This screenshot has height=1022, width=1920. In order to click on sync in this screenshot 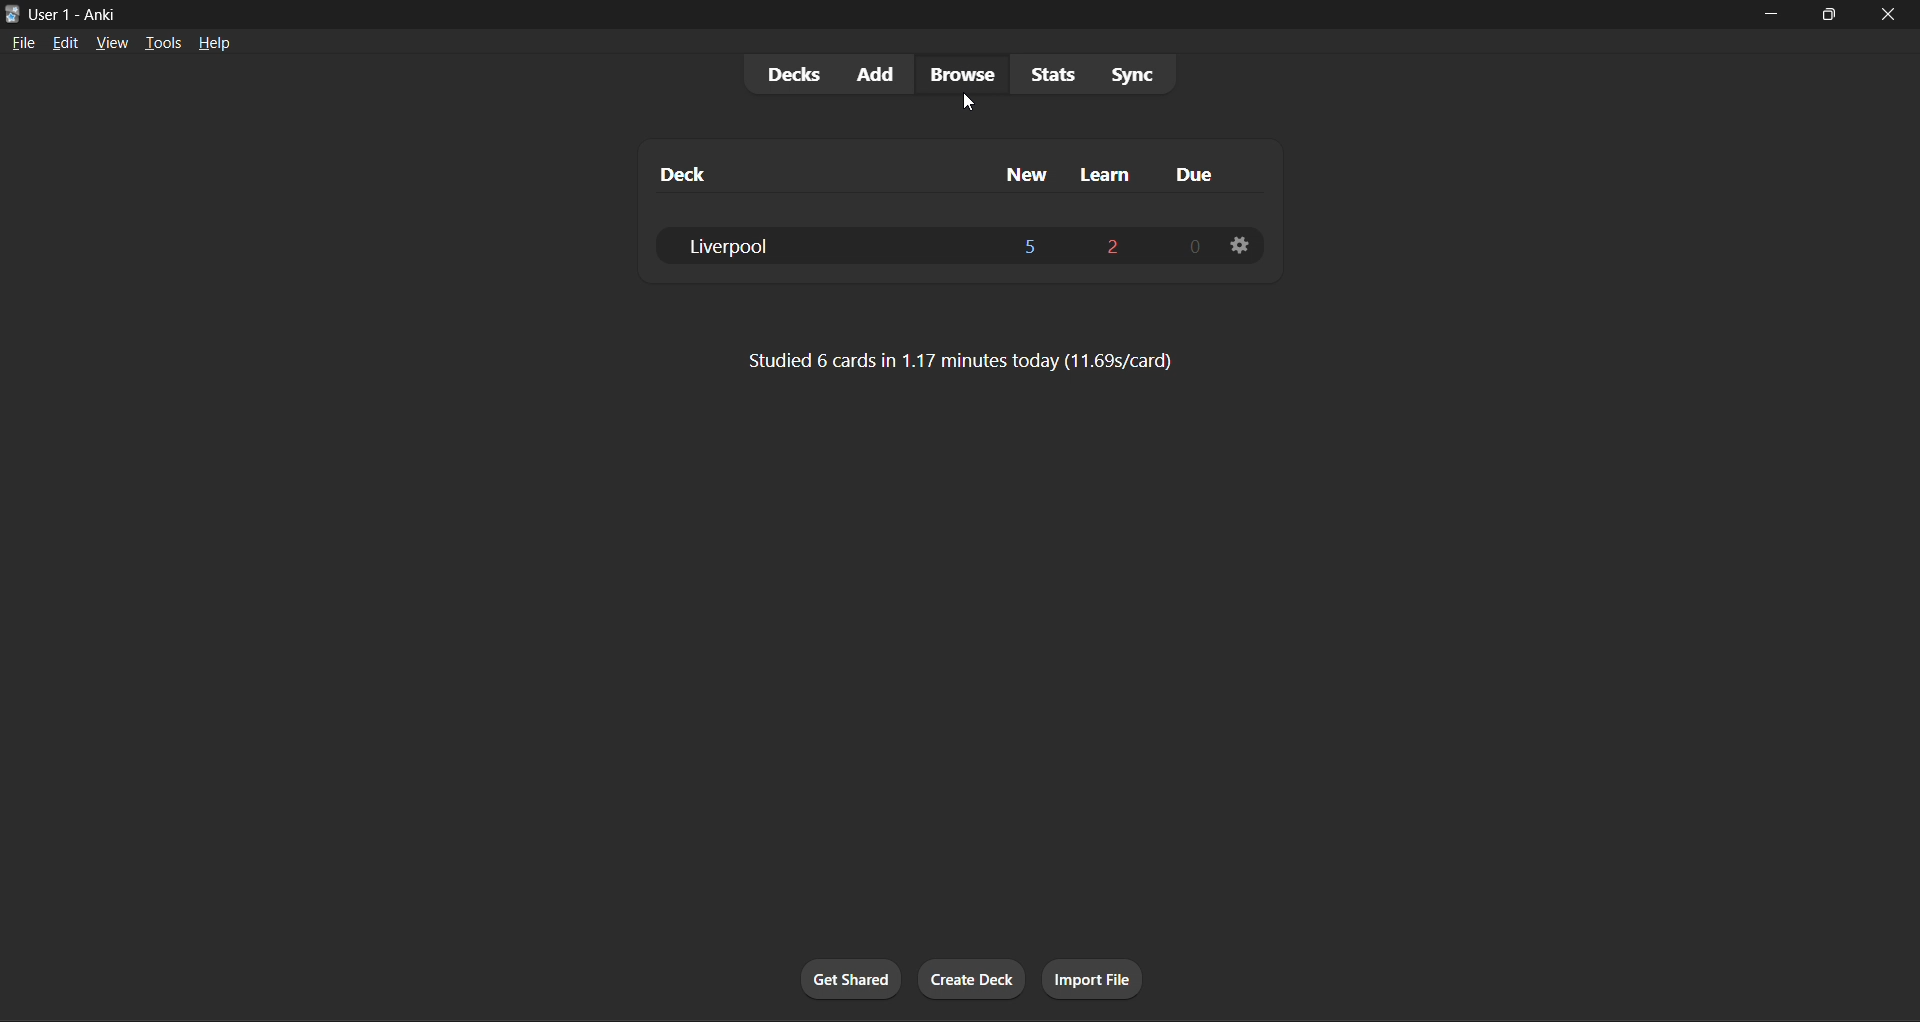, I will do `click(1147, 72)`.